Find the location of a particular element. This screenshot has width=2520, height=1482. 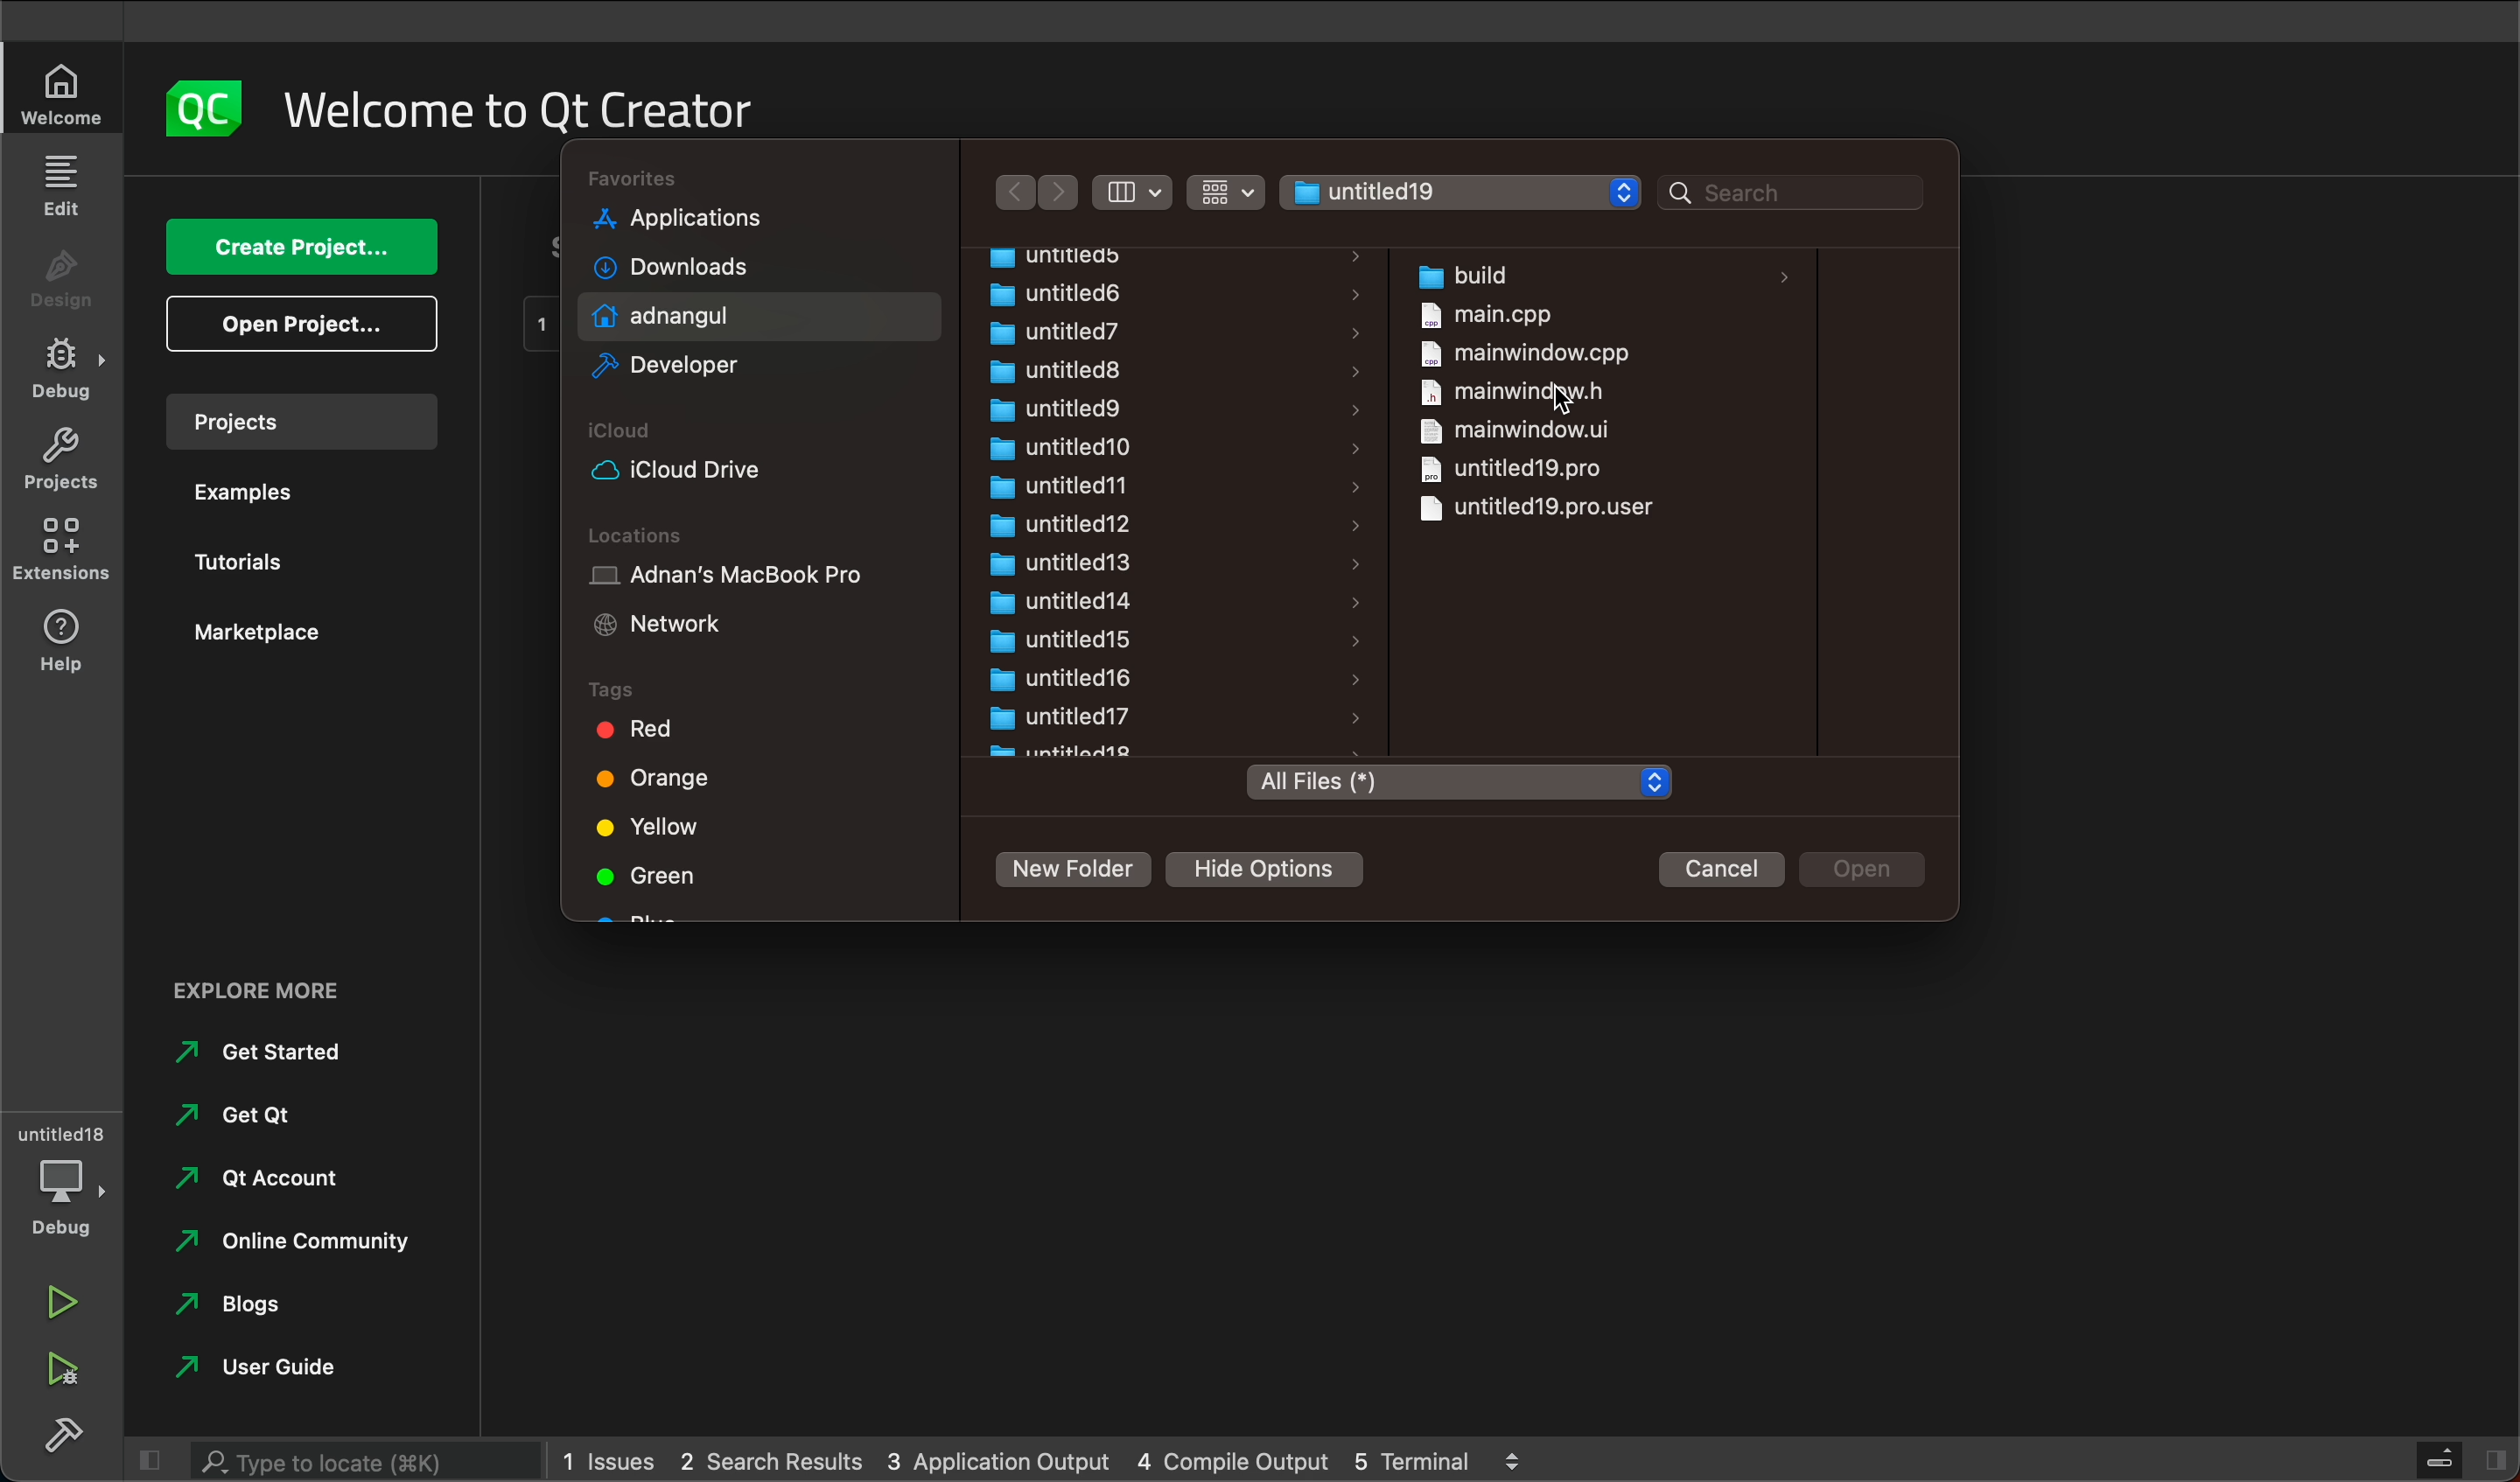

mainwindow is located at coordinates (1505, 428).